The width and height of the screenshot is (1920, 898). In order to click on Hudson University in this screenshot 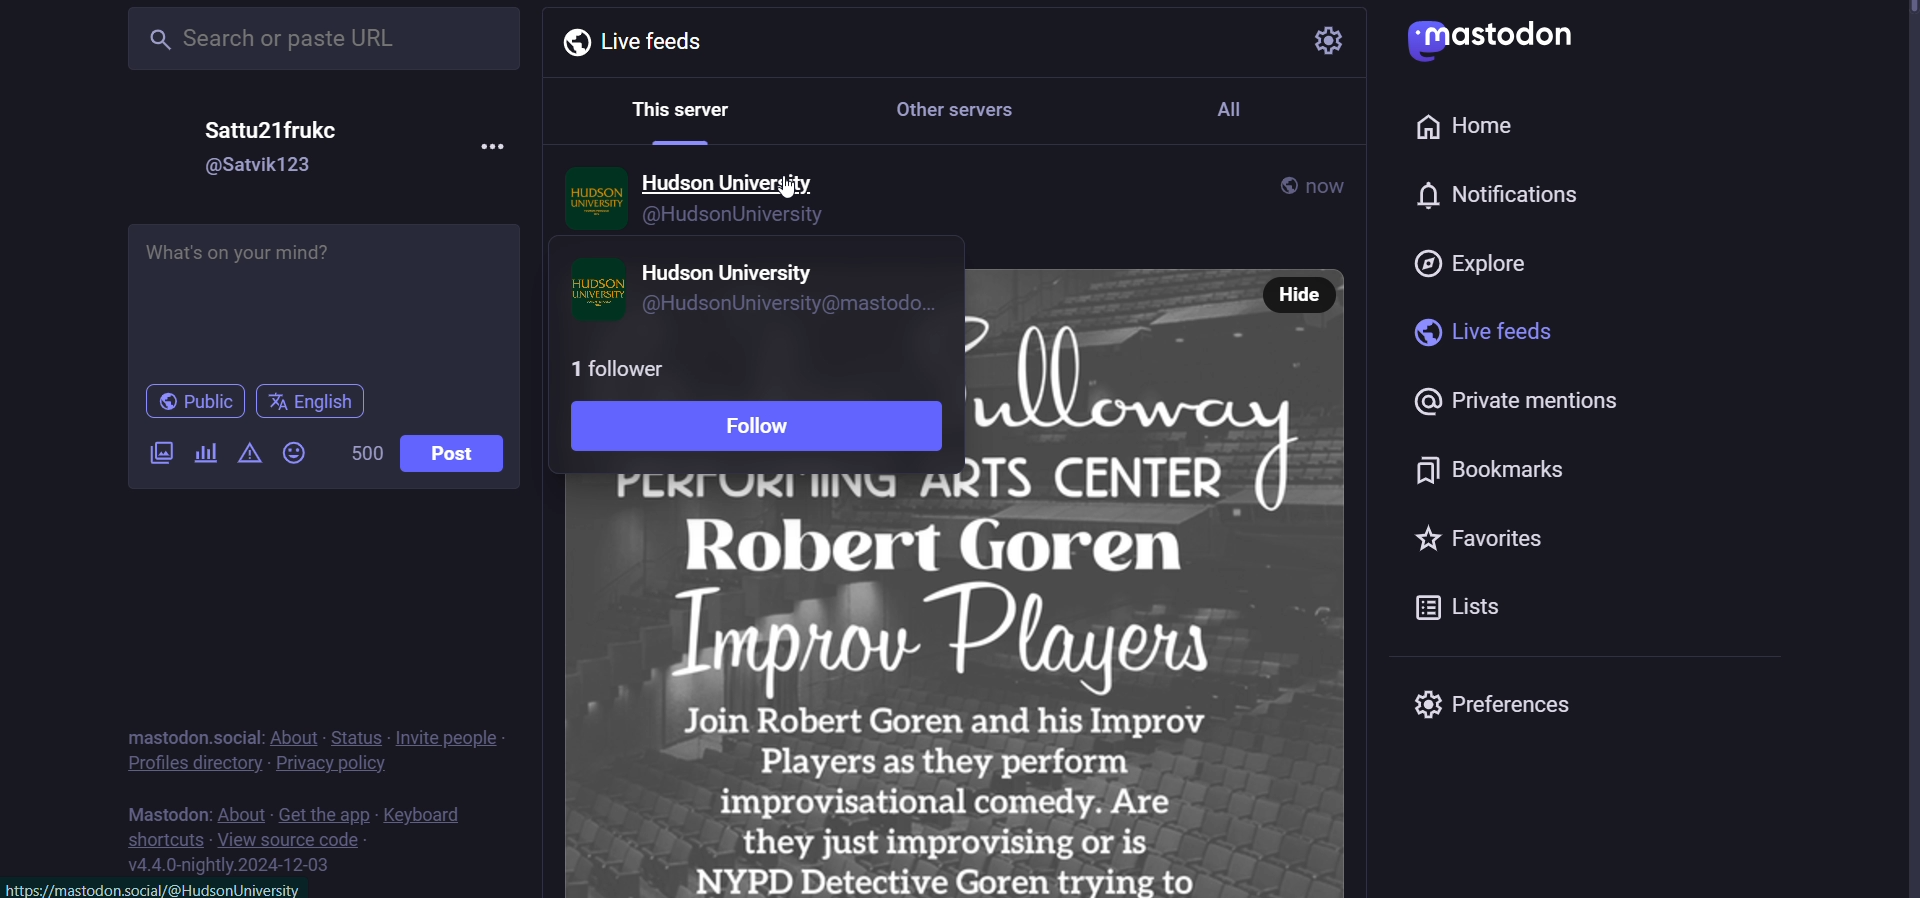, I will do `click(736, 269)`.